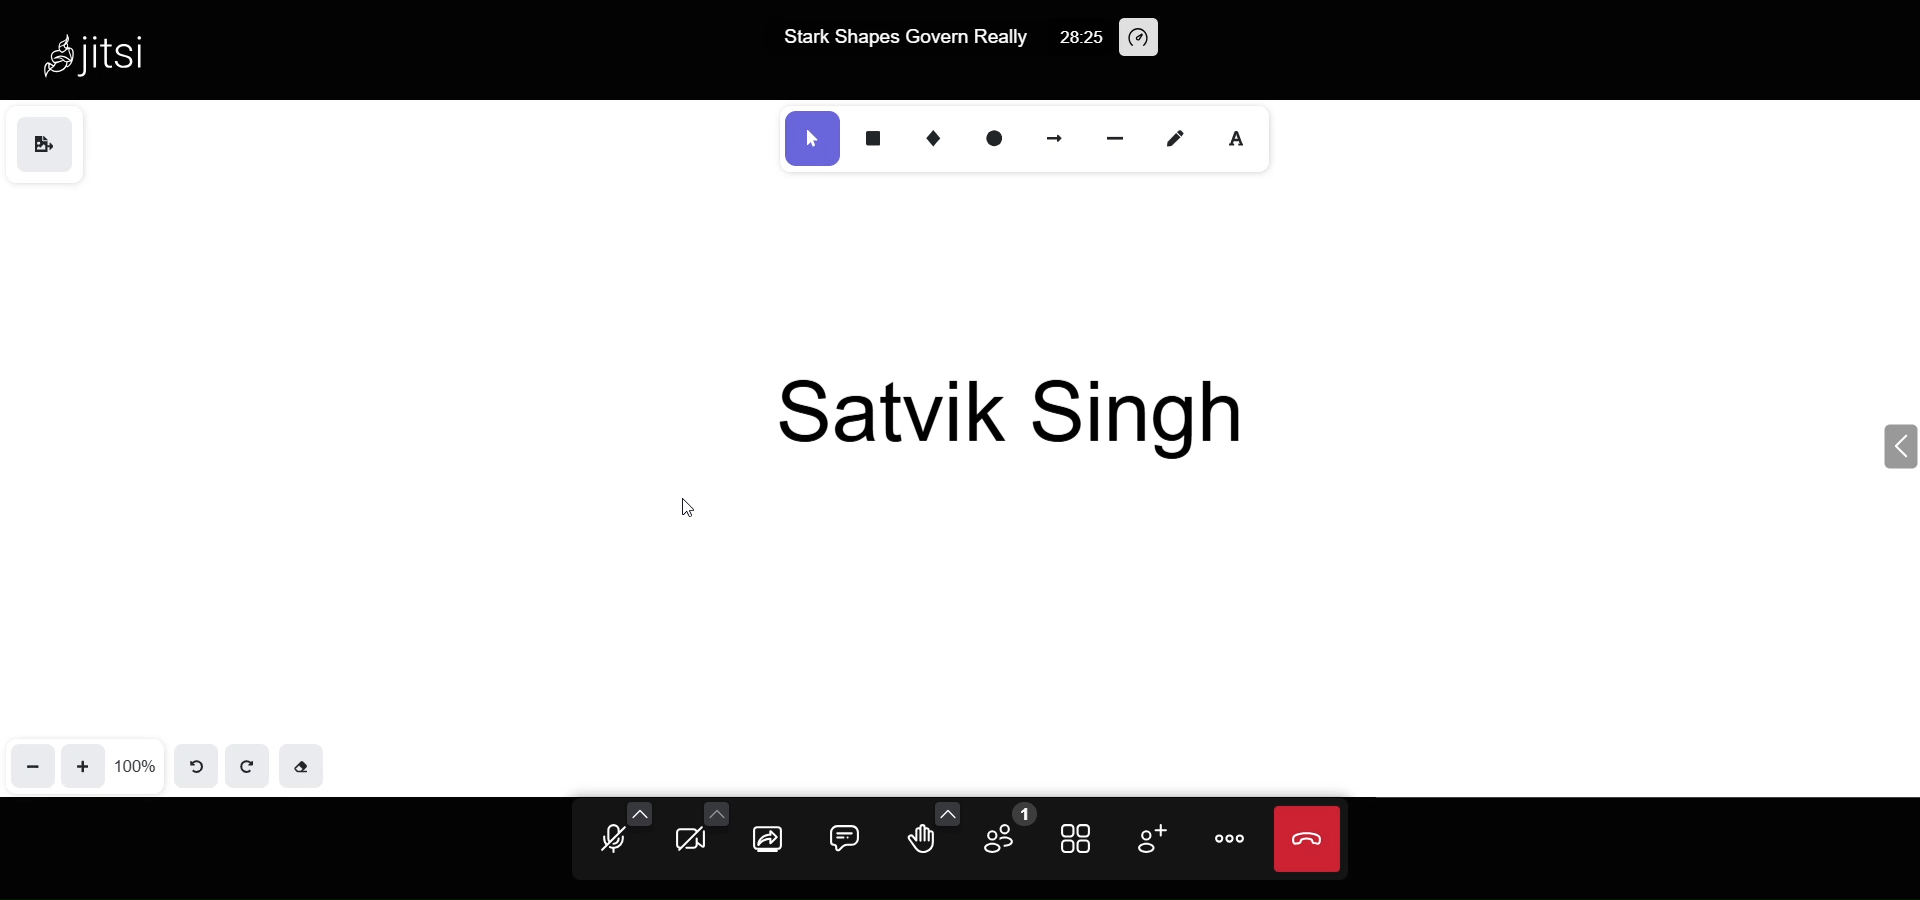  I want to click on tile view, so click(1075, 840).